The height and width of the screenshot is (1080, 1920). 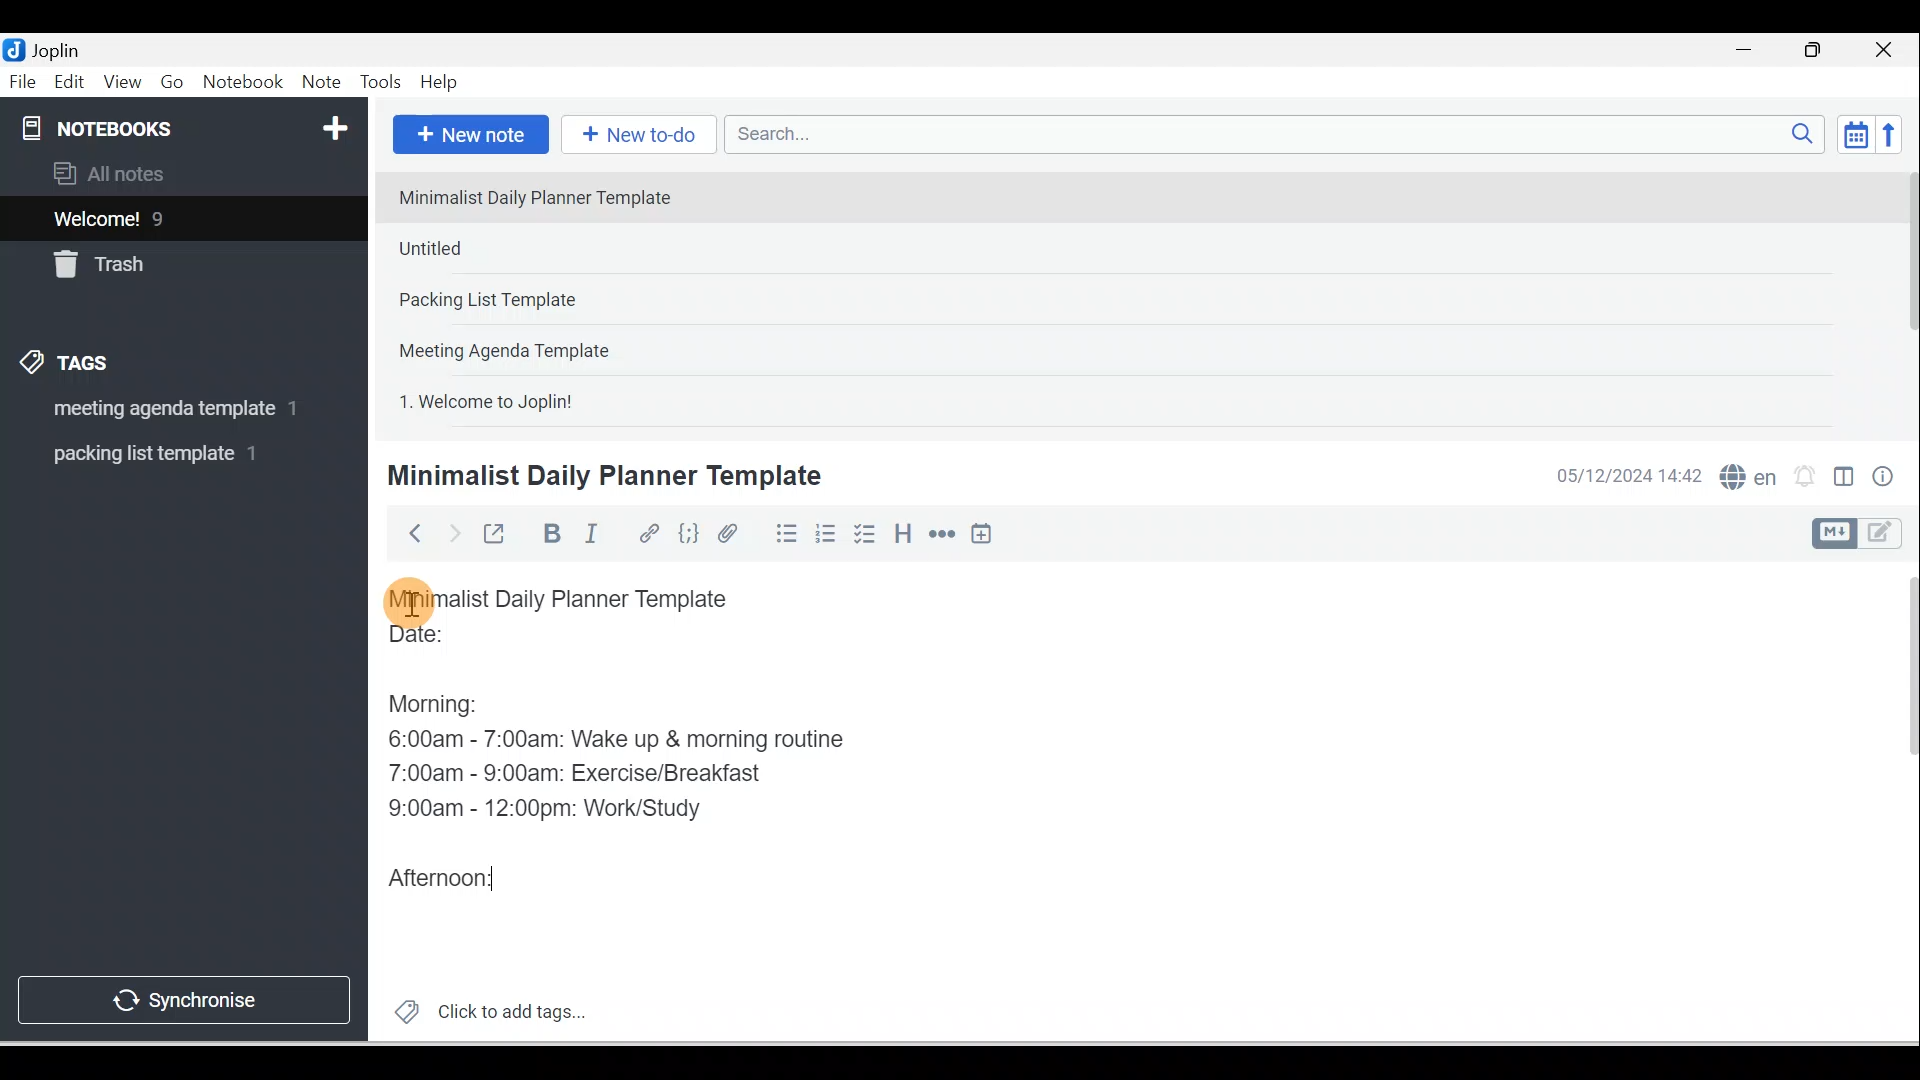 I want to click on Attach file, so click(x=733, y=533).